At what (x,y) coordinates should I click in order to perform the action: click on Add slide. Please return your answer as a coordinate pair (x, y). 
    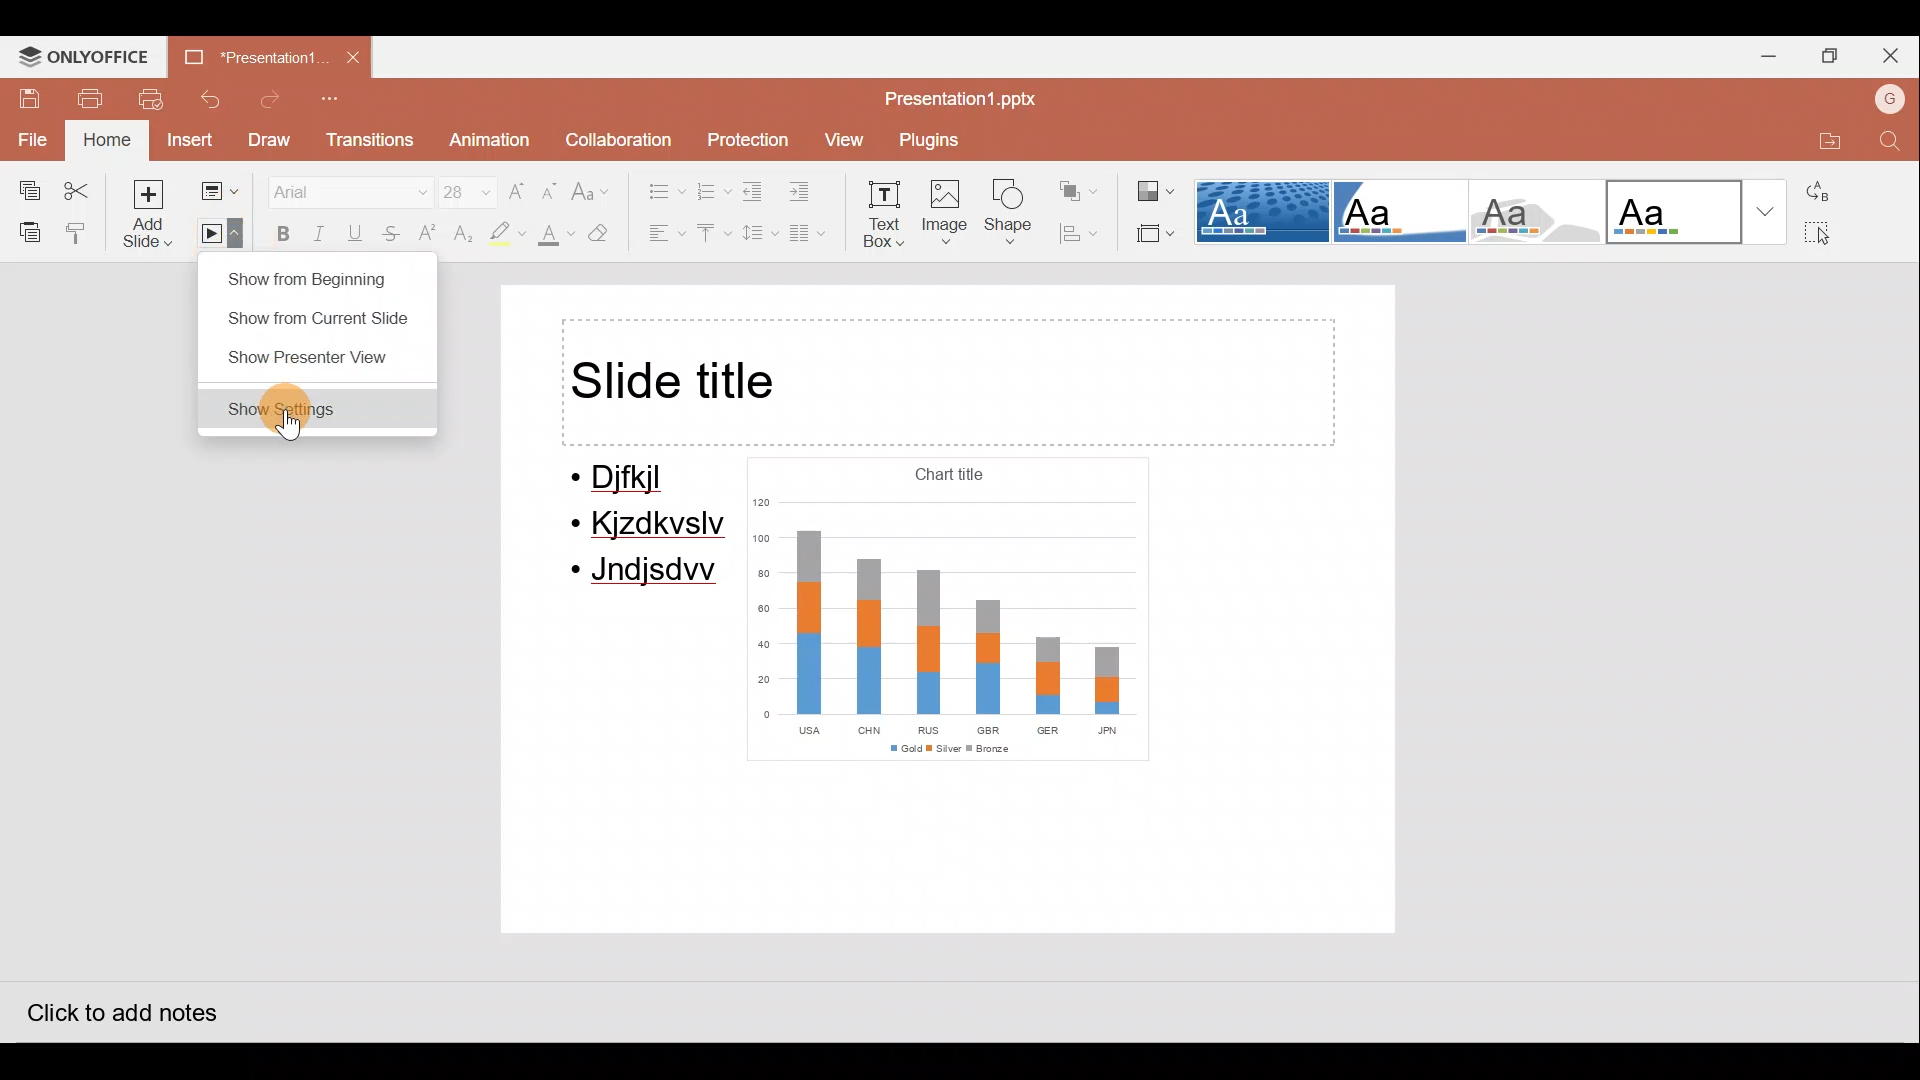
    Looking at the image, I should click on (152, 217).